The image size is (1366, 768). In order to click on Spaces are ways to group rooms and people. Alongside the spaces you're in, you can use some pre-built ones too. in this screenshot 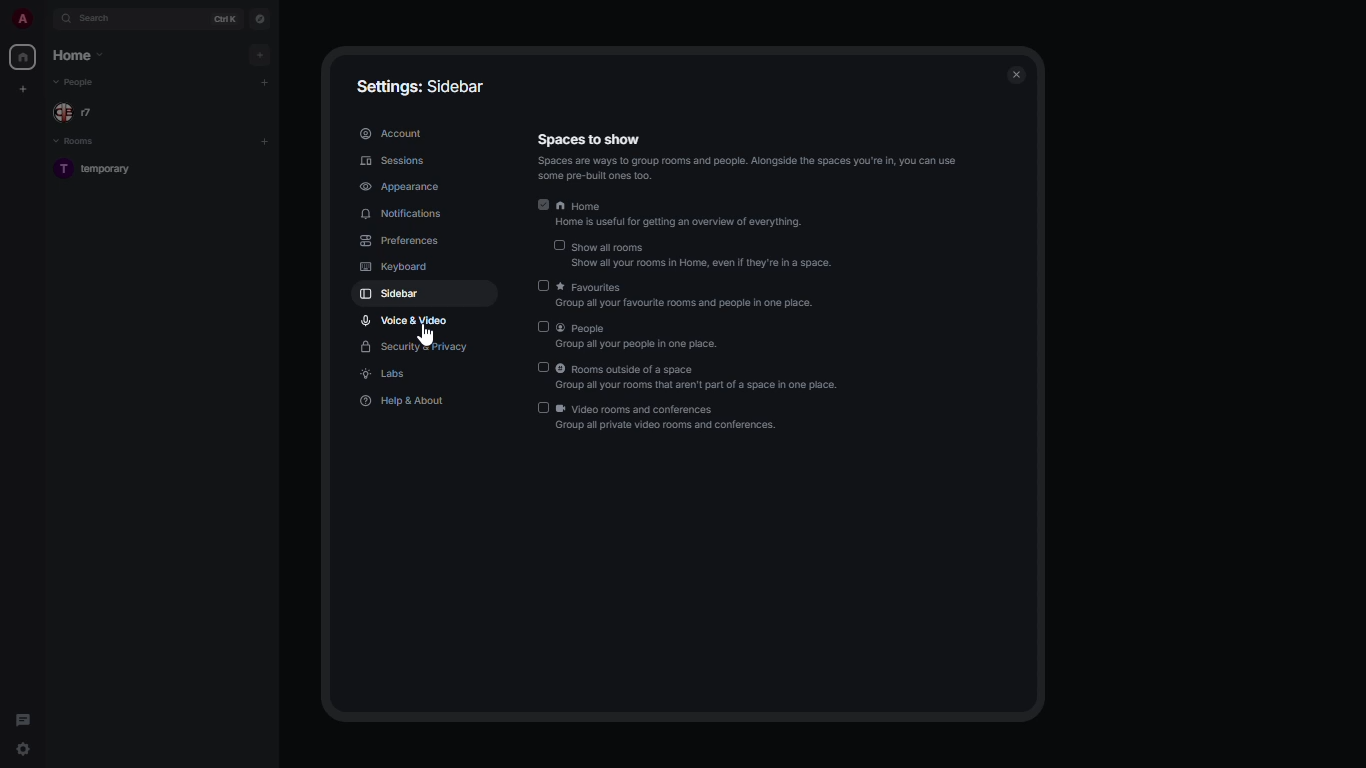, I will do `click(761, 168)`.